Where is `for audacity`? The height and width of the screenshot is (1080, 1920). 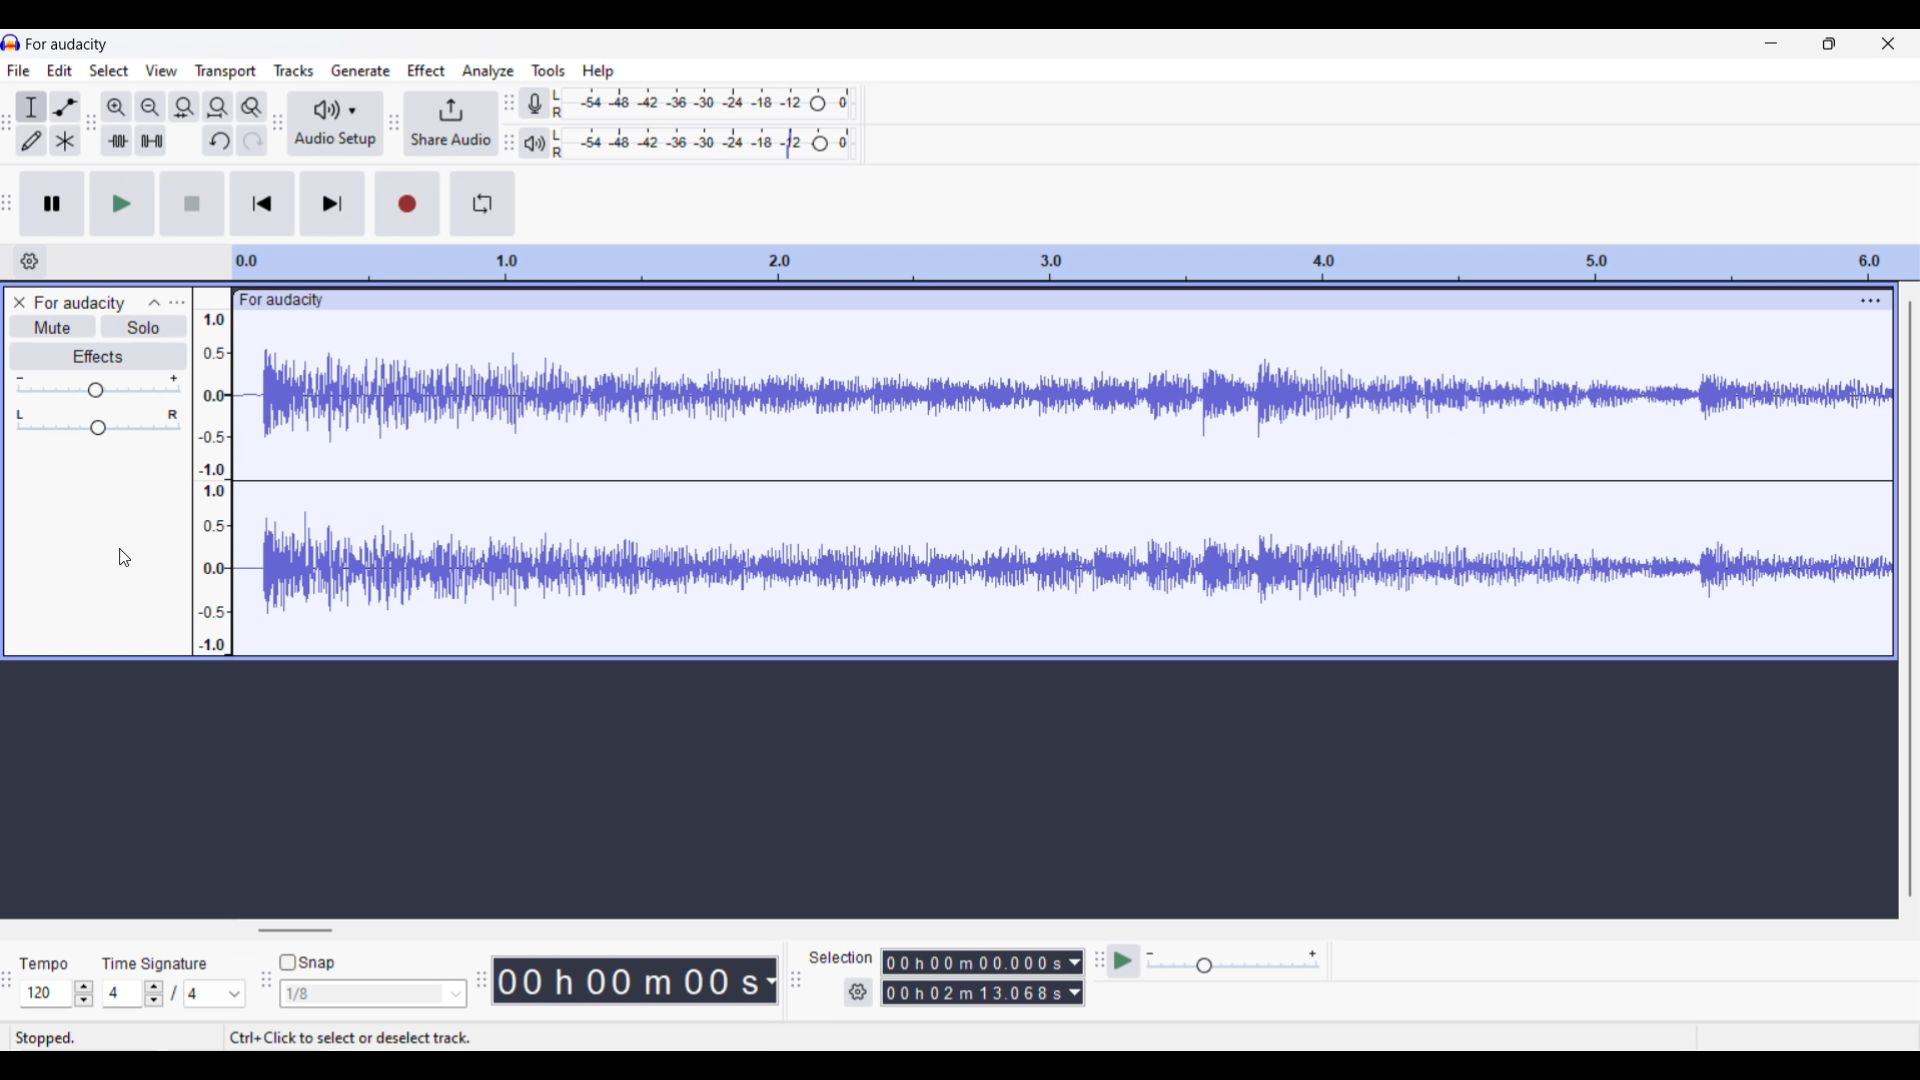
for audacity is located at coordinates (286, 300).